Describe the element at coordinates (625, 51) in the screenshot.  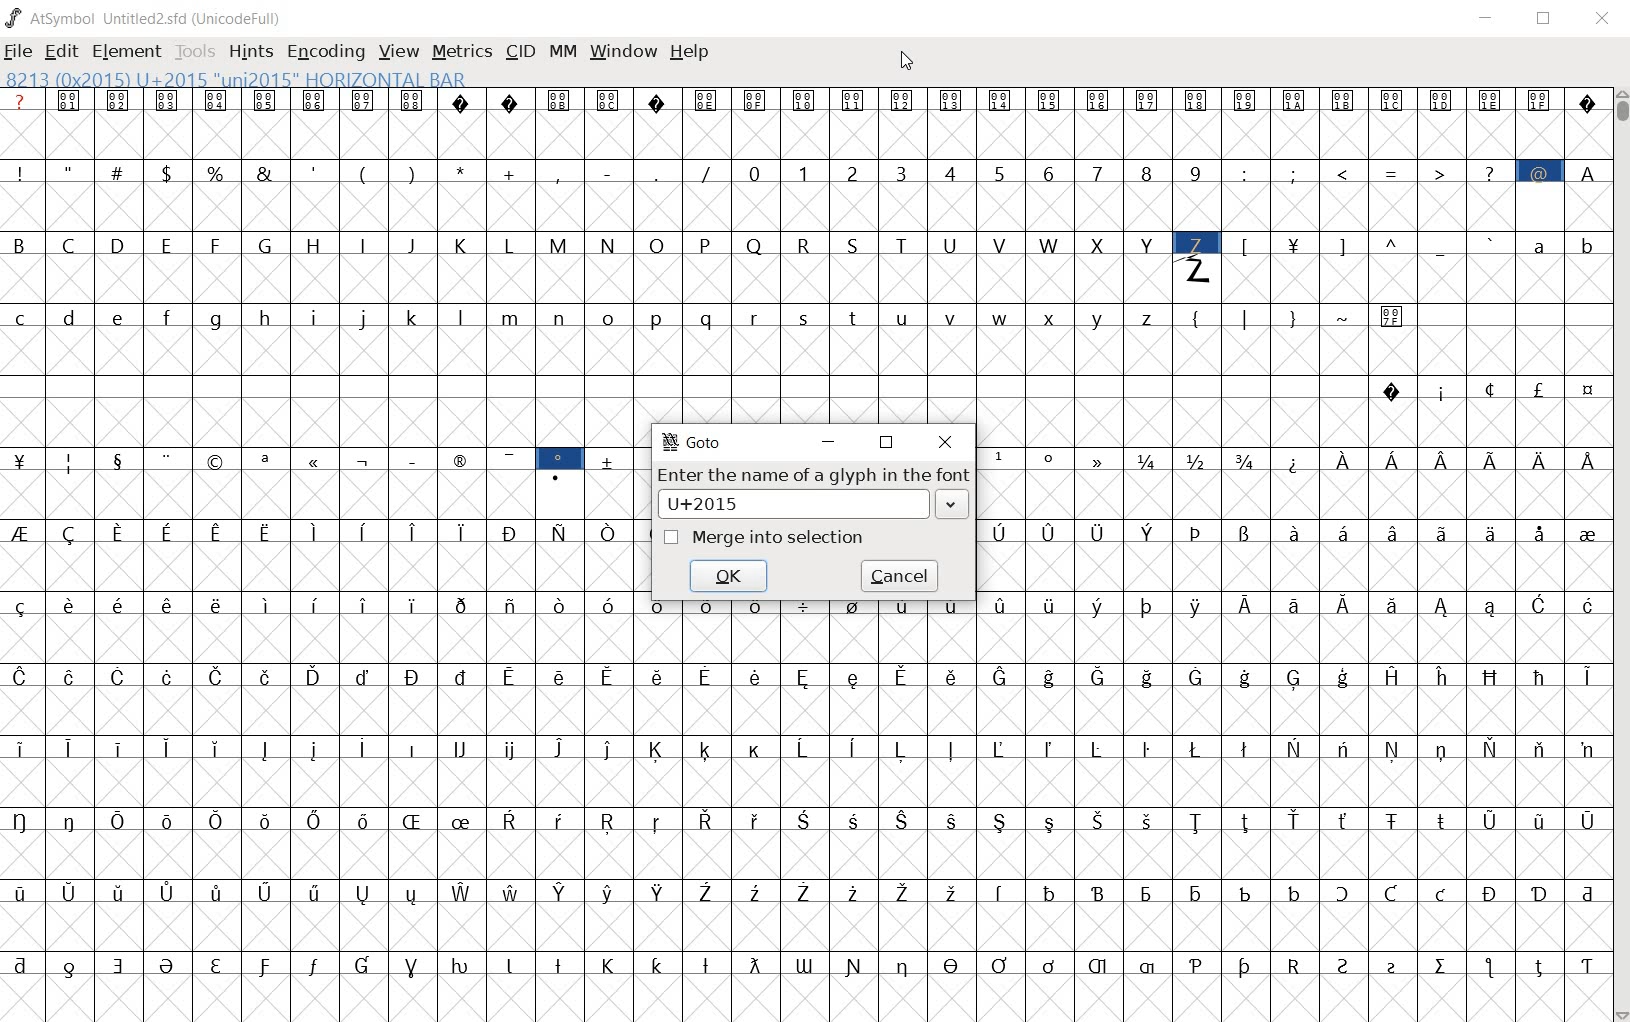
I see `WINDOW` at that location.